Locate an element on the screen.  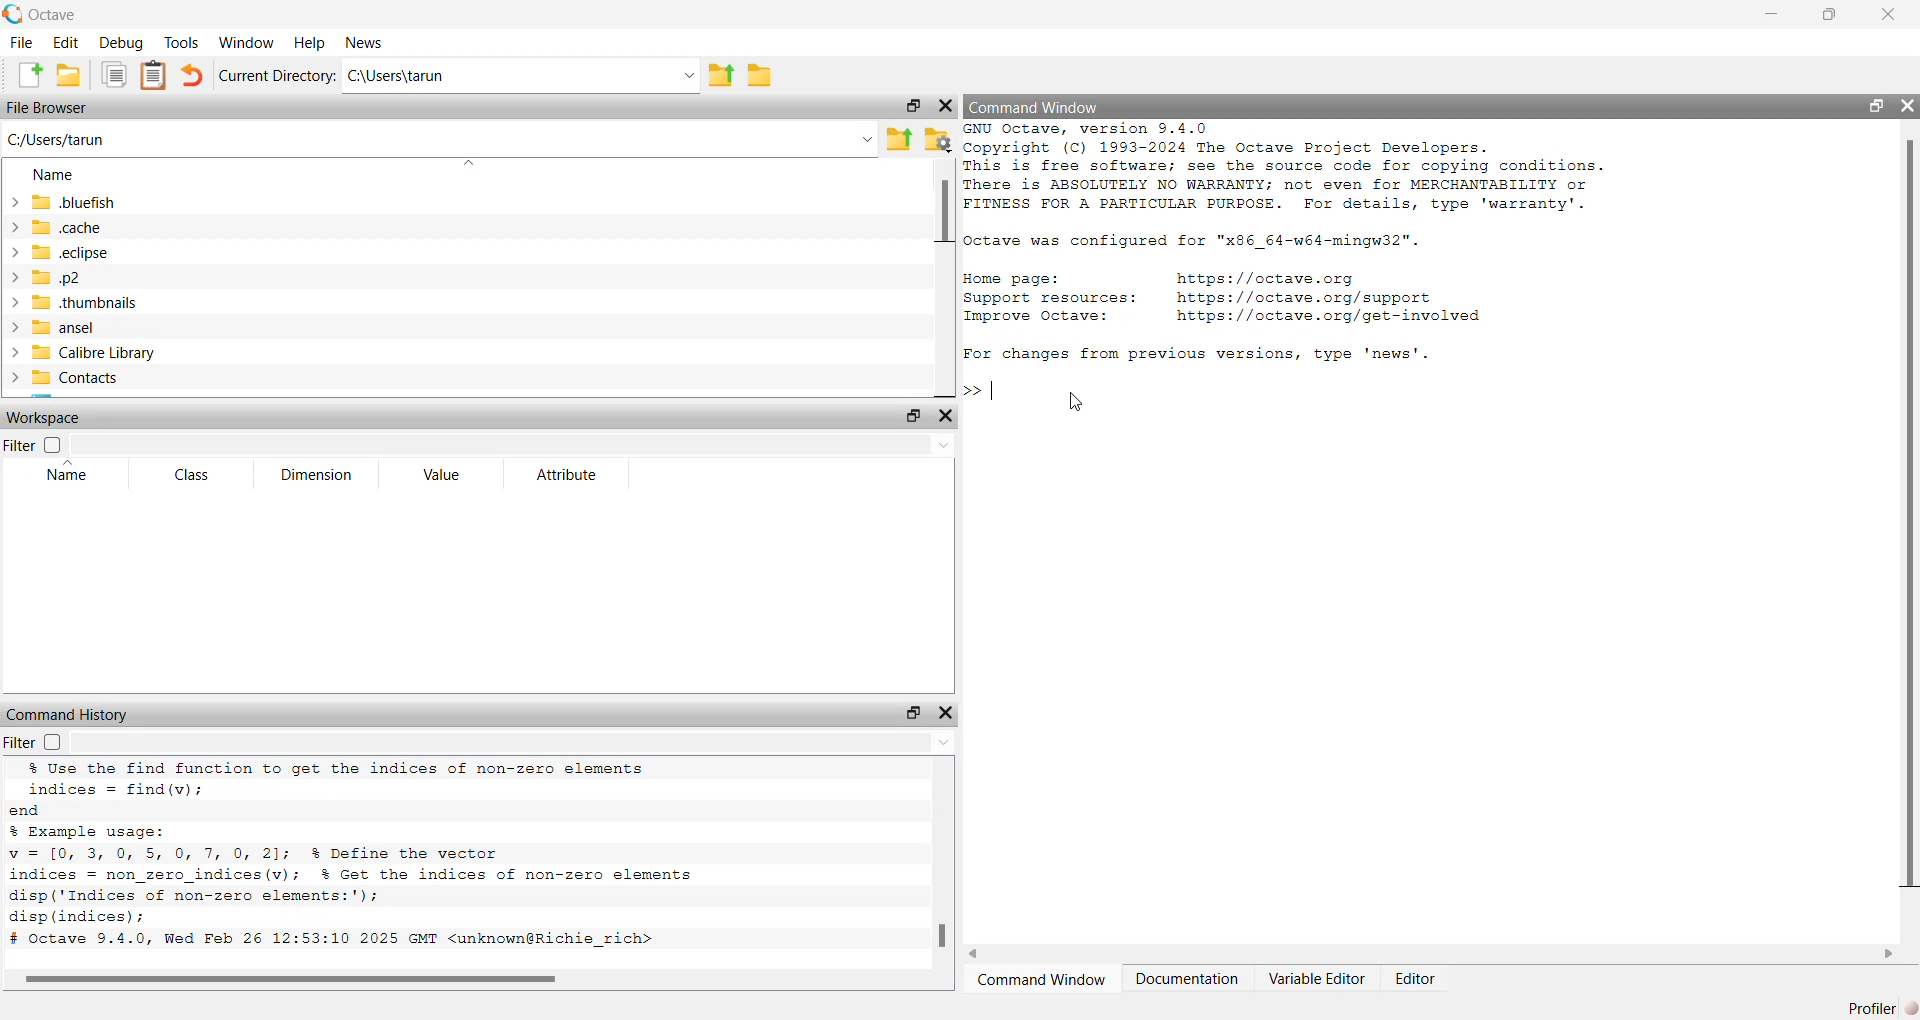
C:/Users/tarun is located at coordinates (440, 141).